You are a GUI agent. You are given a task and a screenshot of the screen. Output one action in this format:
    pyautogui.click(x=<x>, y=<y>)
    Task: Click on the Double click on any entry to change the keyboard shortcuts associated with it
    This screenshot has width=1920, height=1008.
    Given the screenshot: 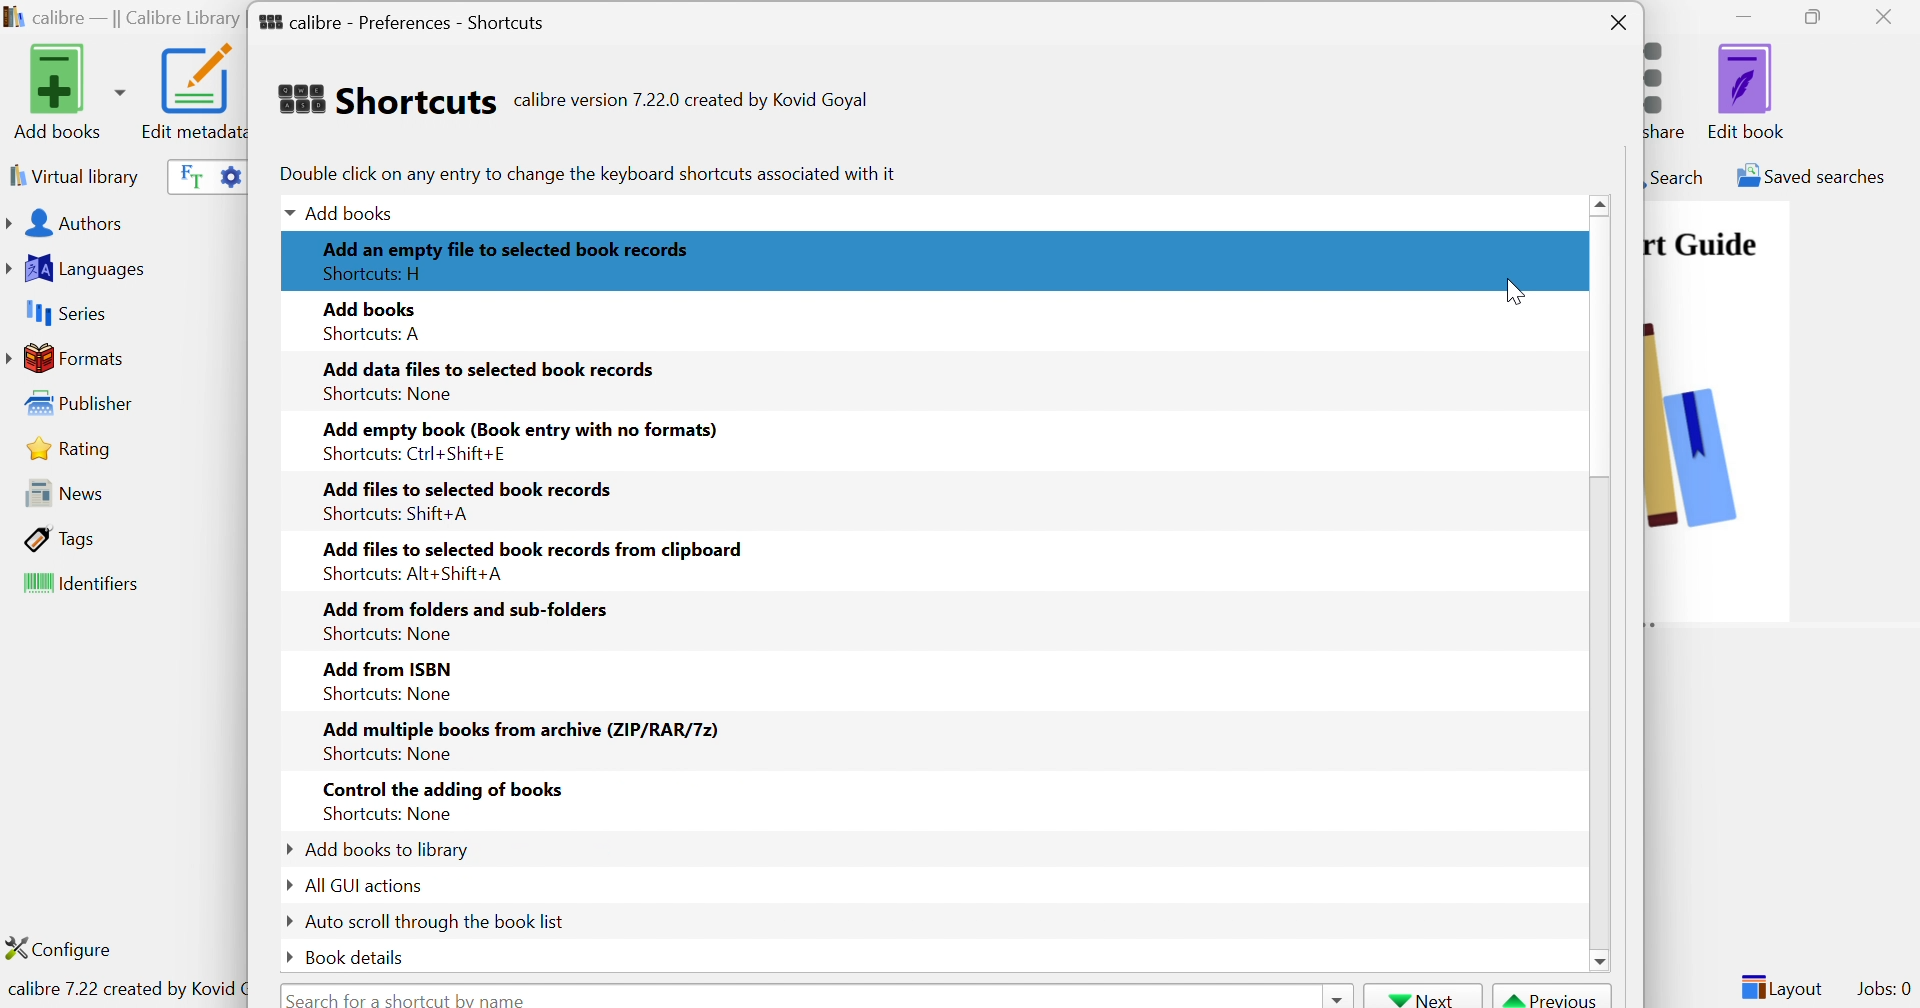 What is the action you would take?
    pyautogui.click(x=586, y=173)
    